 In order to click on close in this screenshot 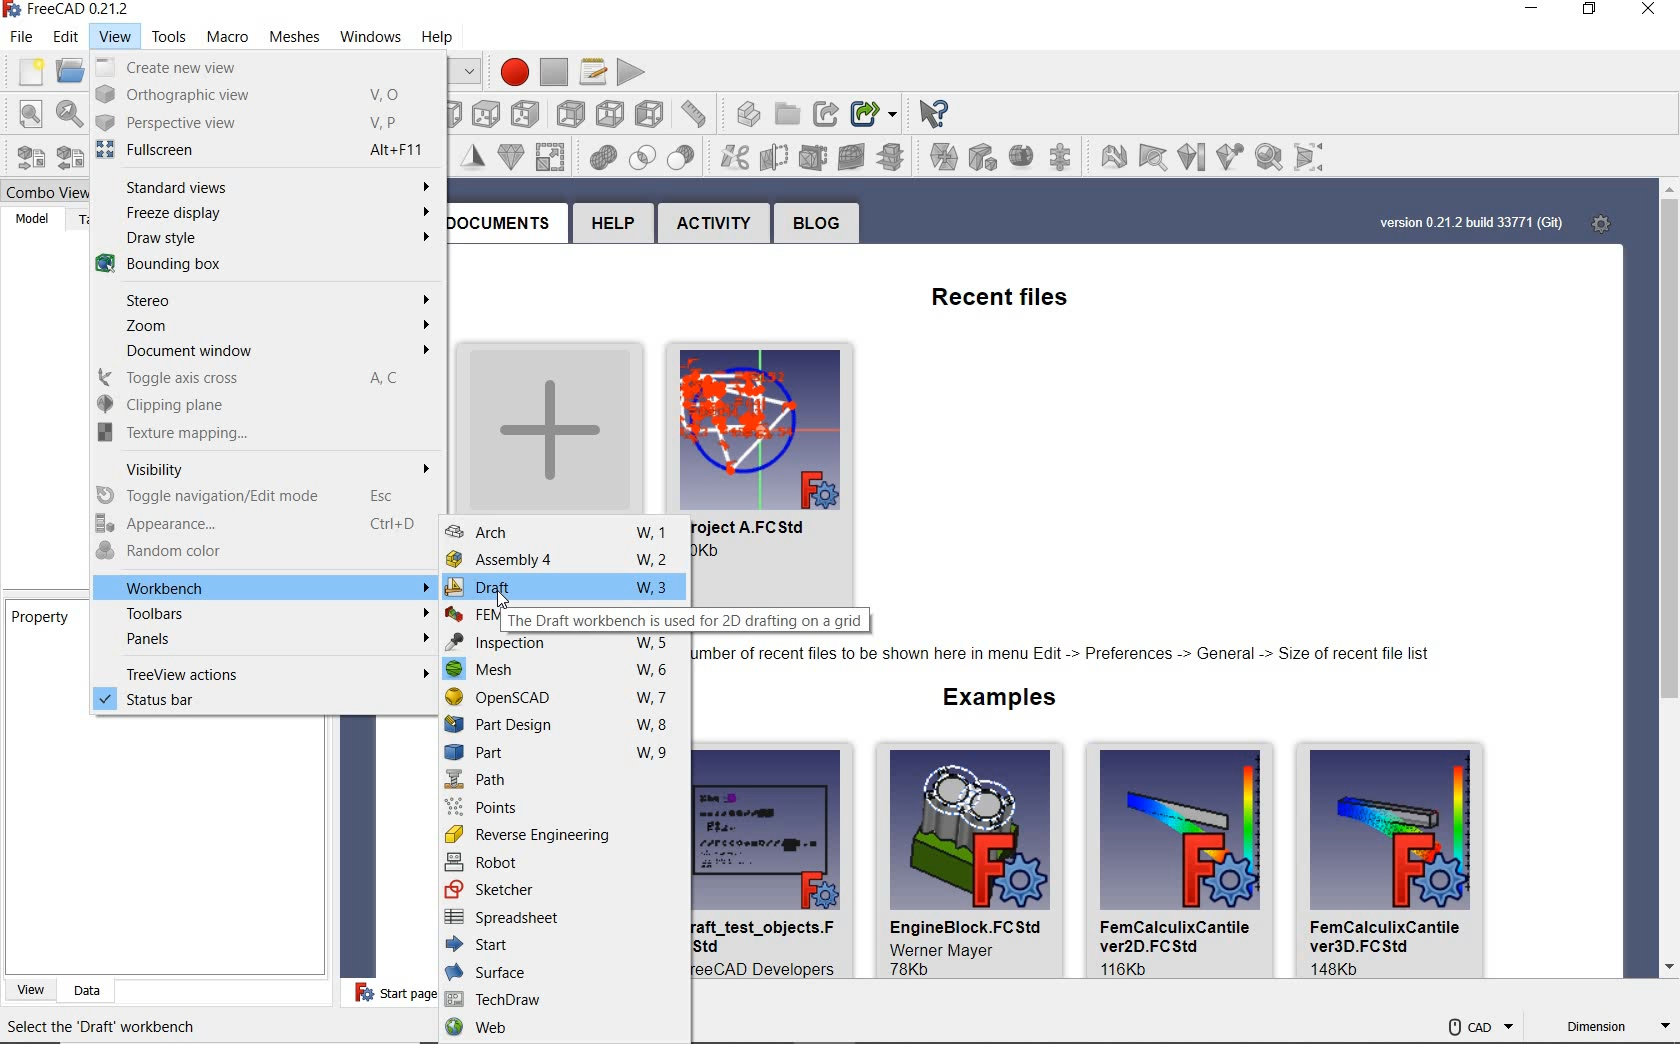, I will do `click(1644, 13)`.